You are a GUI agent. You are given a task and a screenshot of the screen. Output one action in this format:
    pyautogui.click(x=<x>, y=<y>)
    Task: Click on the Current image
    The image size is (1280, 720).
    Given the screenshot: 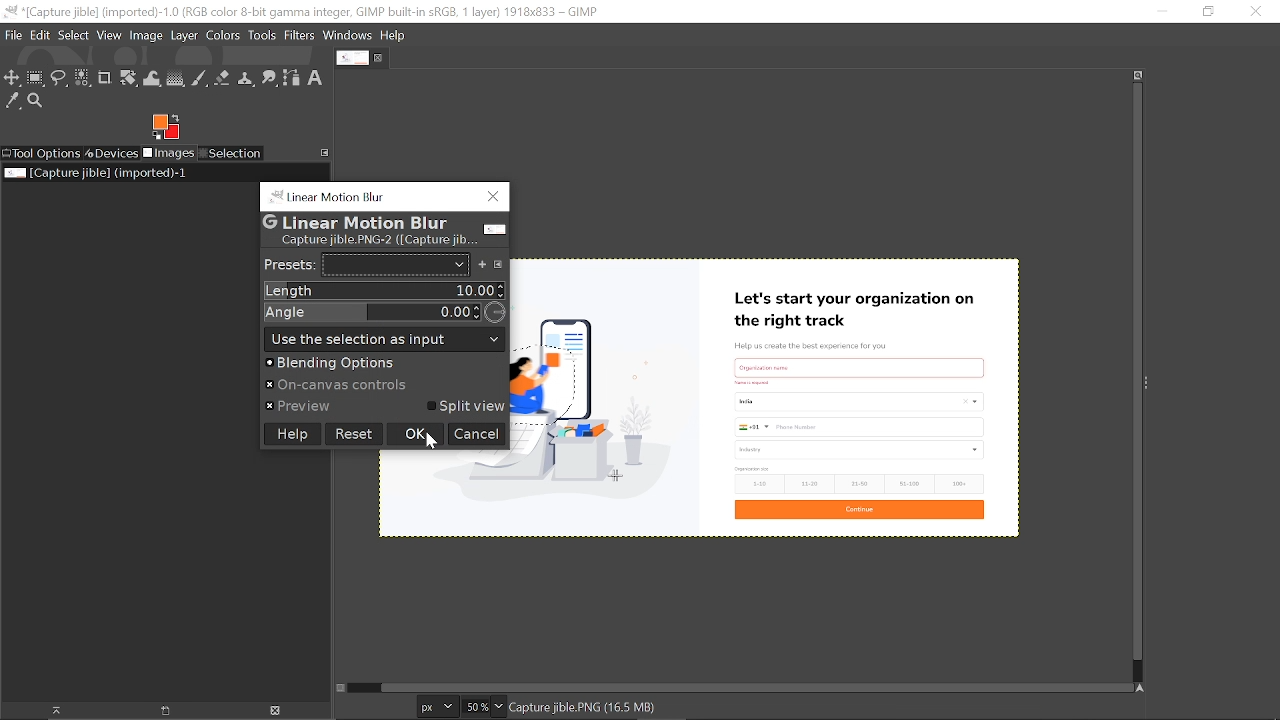 What is the action you would take?
    pyautogui.click(x=818, y=396)
    